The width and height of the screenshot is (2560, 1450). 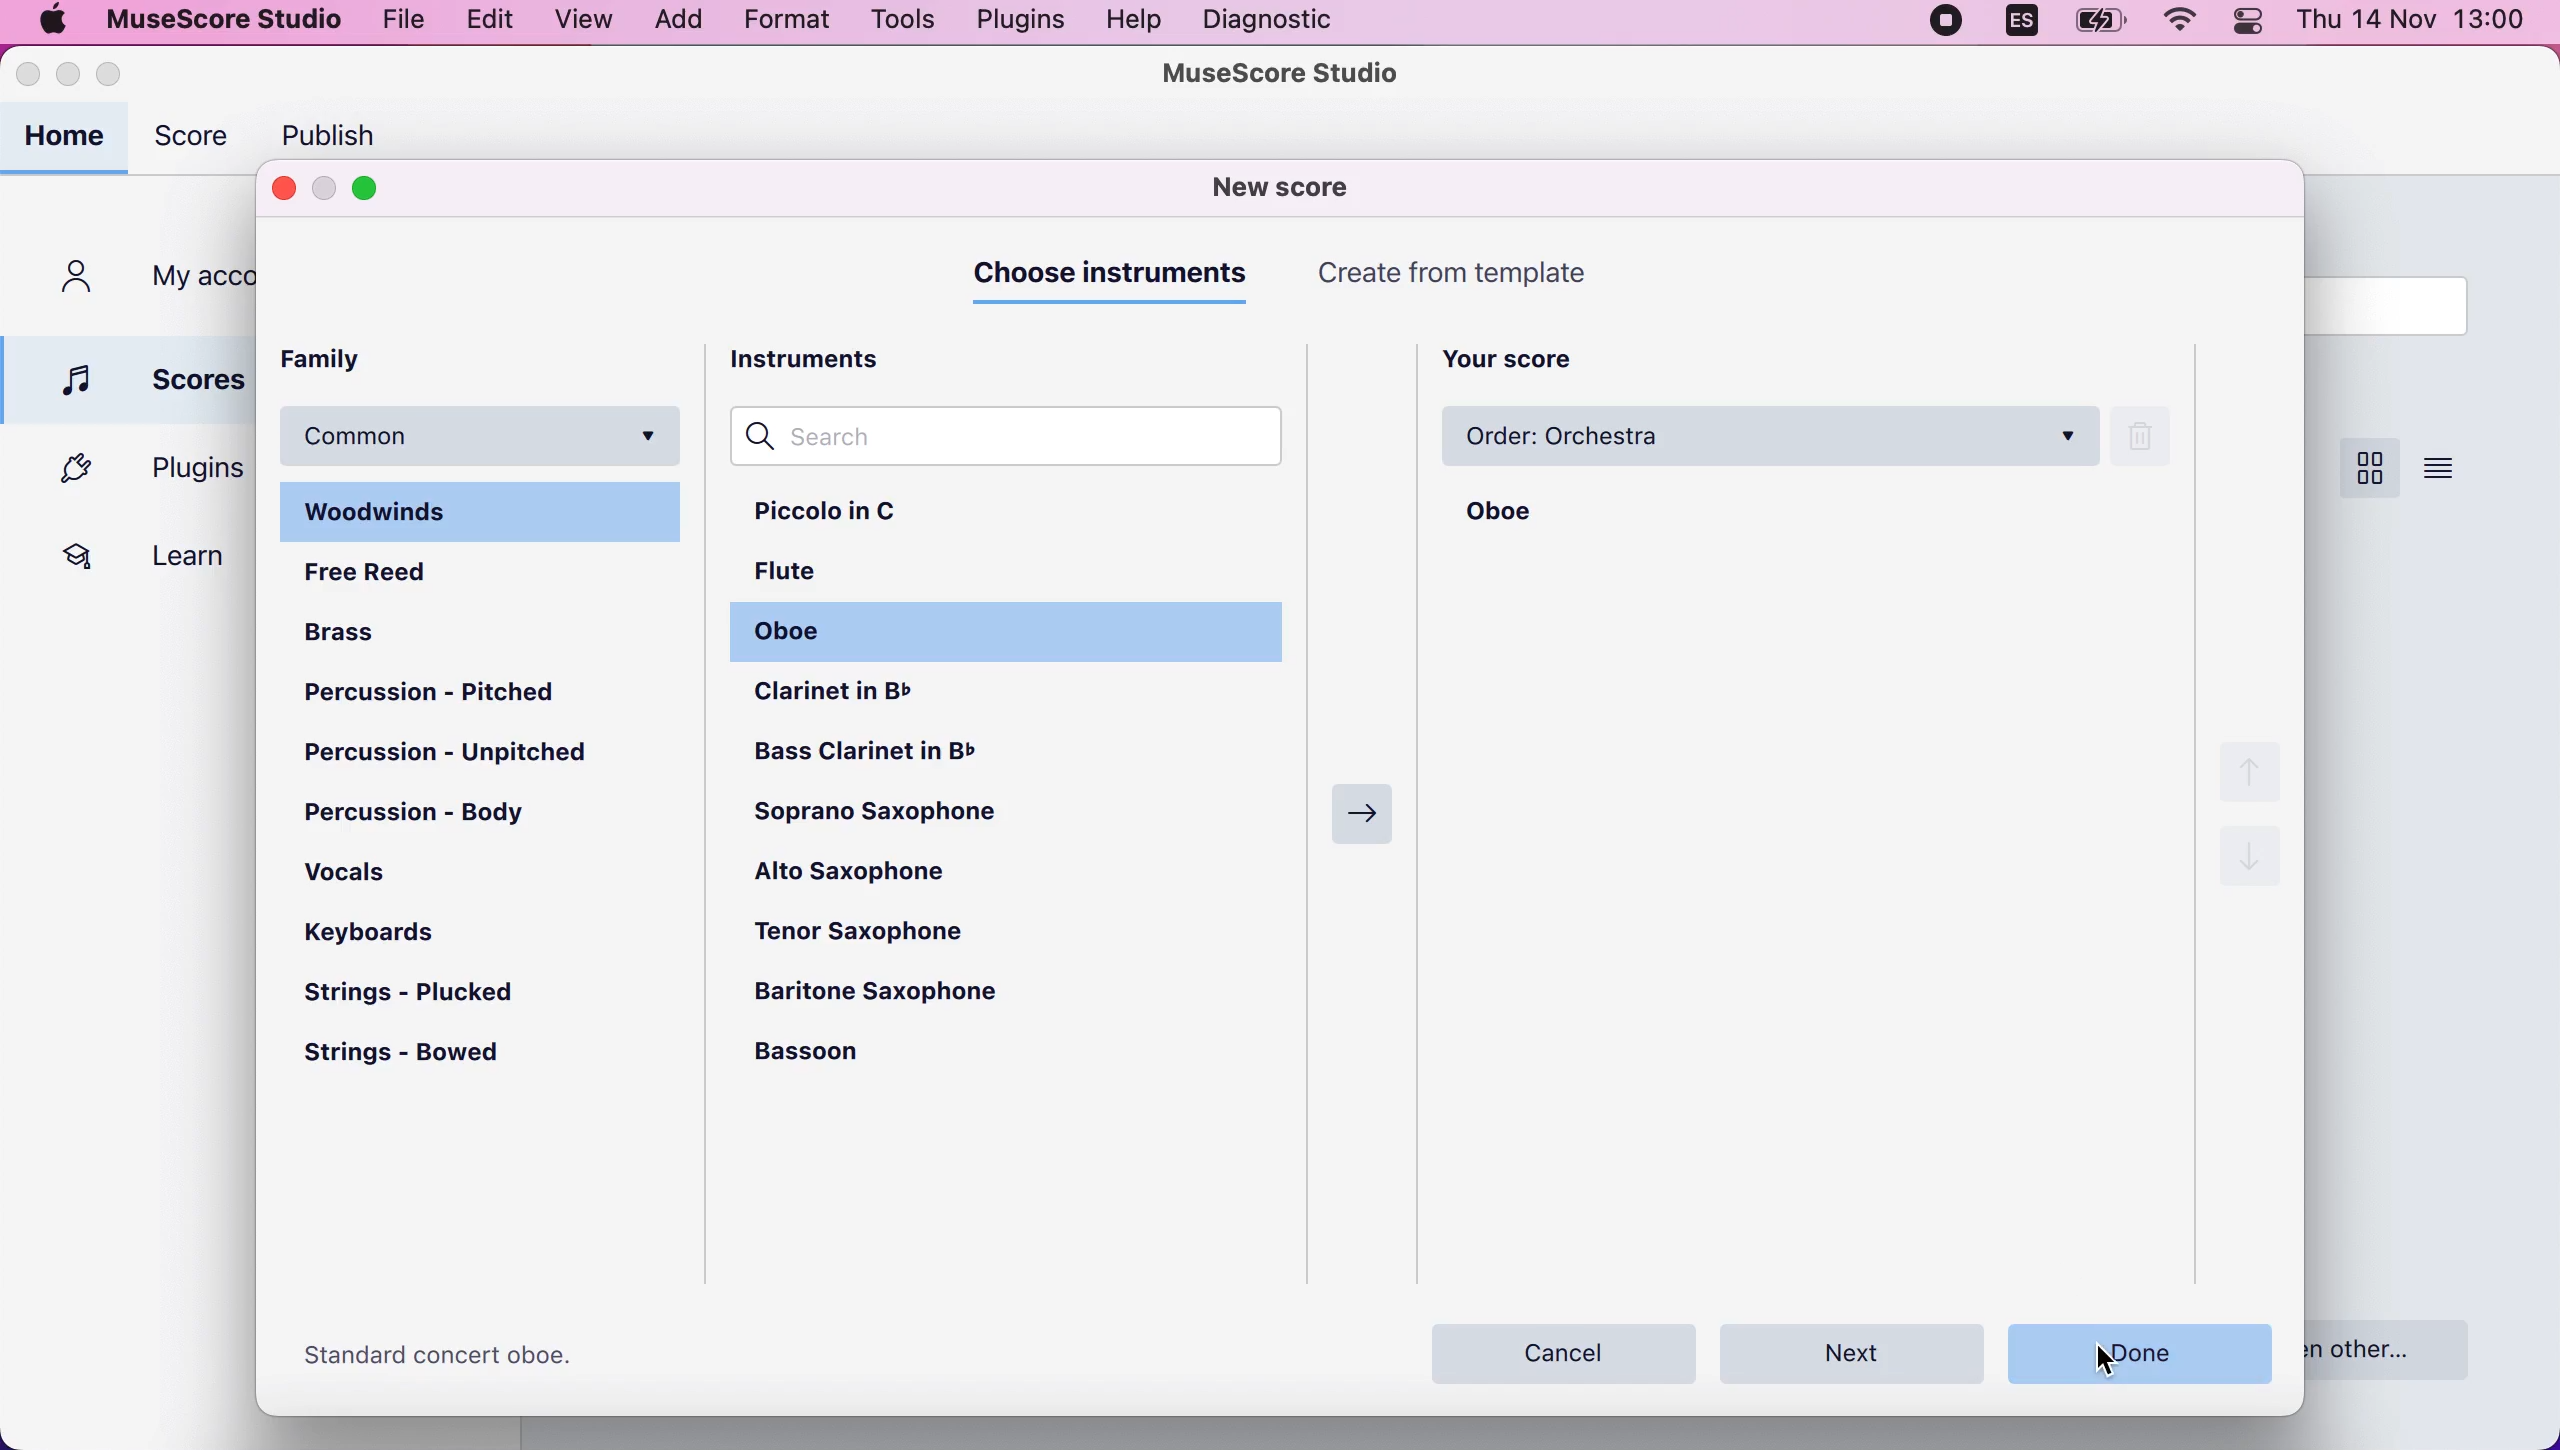 What do you see at coordinates (134, 377) in the screenshot?
I see `scores` at bounding box center [134, 377].